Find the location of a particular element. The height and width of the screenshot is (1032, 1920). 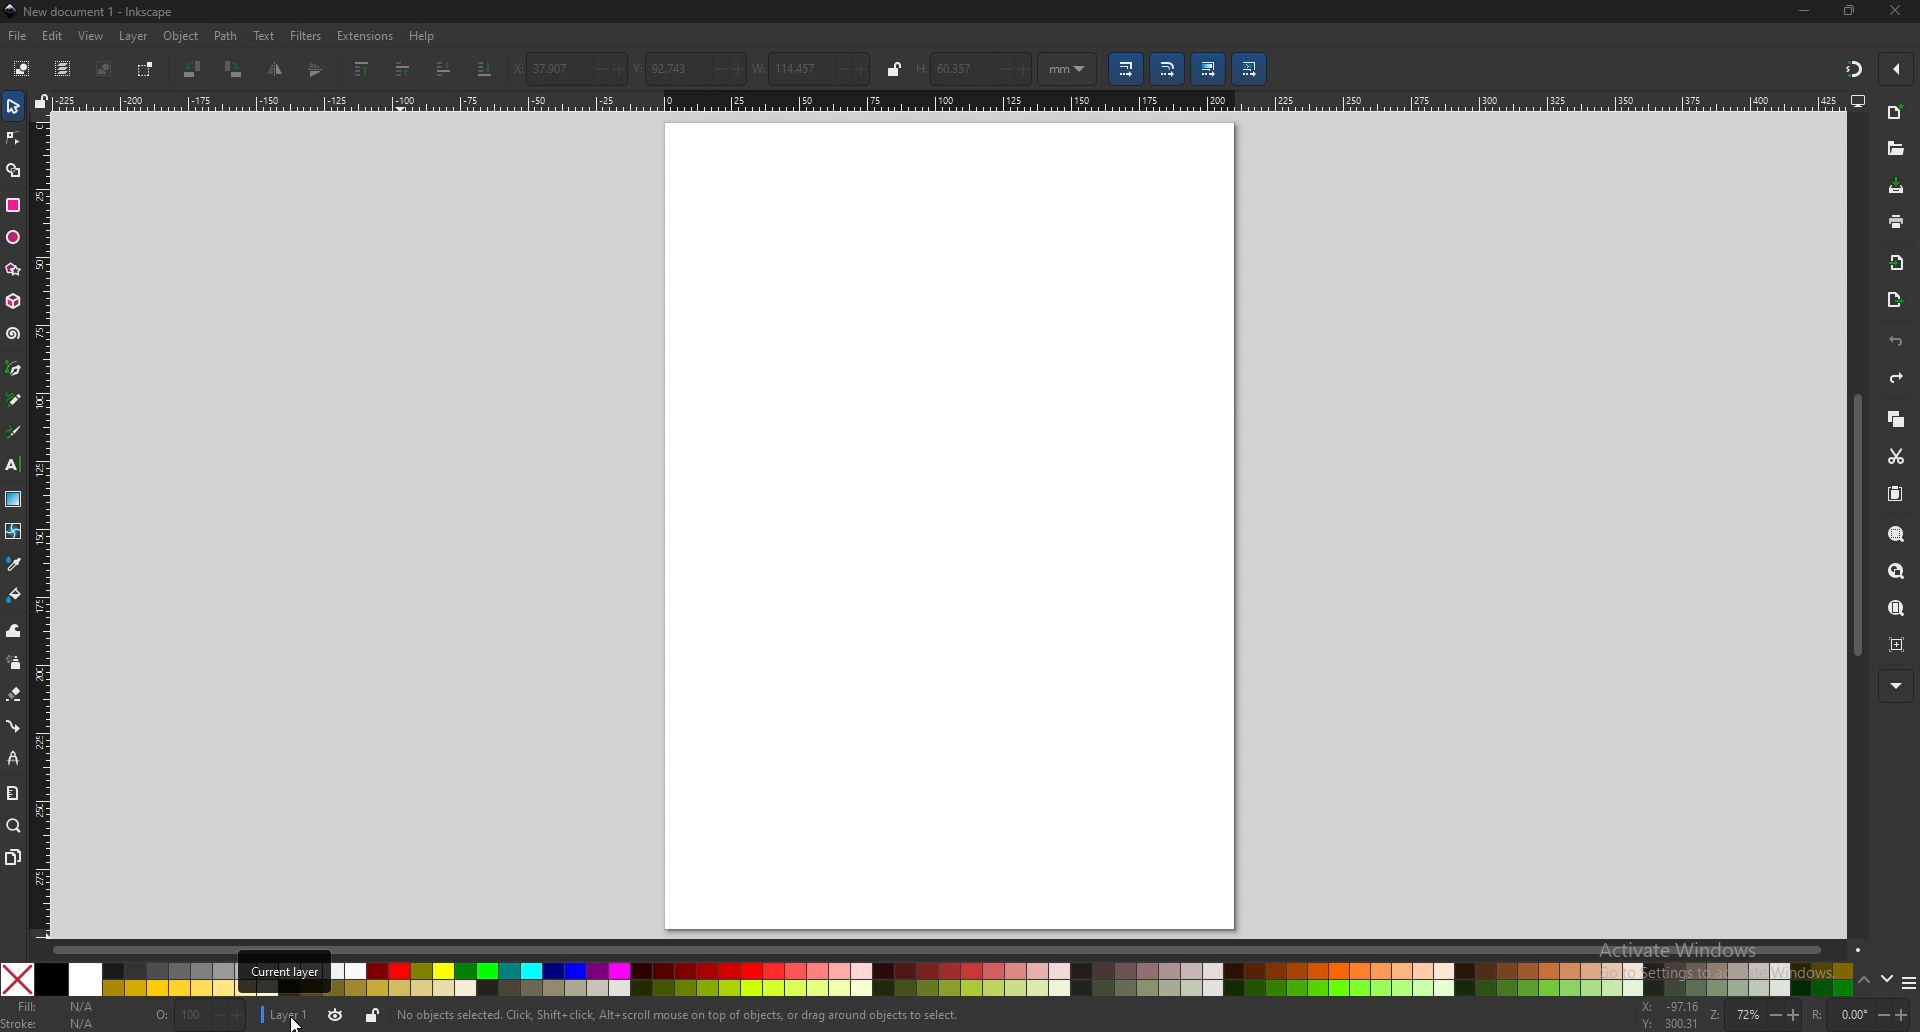

lower to bottom is located at coordinates (486, 69).